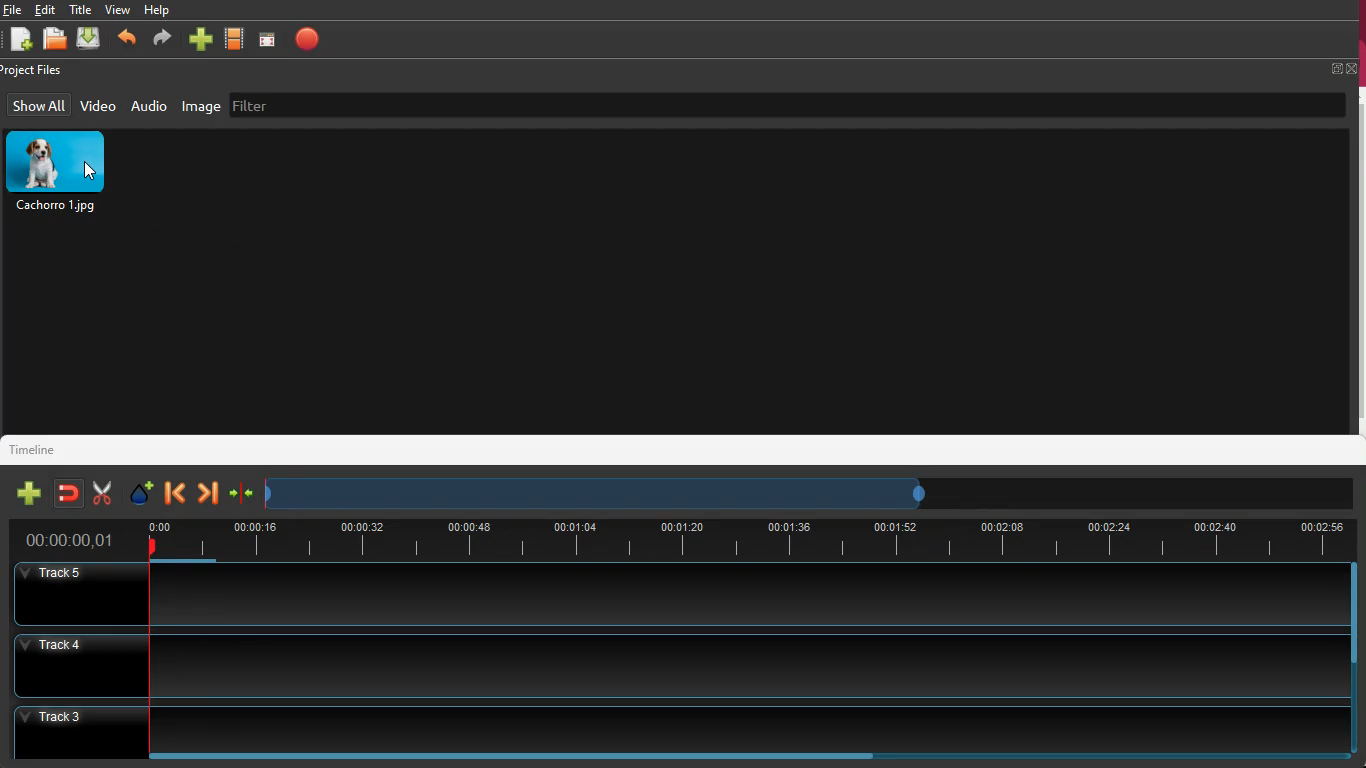  What do you see at coordinates (20, 41) in the screenshot?
I see `add` at bounding box center [20, 41].